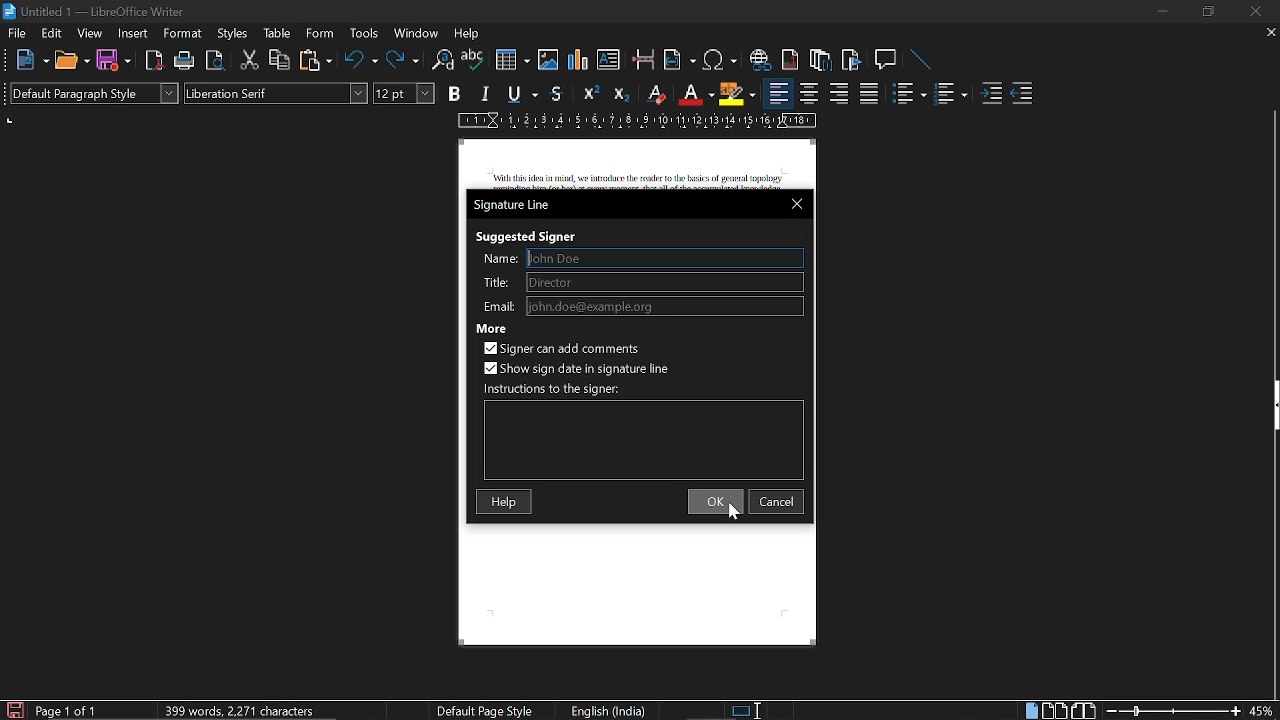 The height and width of the screenshot is (720, 1280). I want to click on superscript, so click(590, 94).